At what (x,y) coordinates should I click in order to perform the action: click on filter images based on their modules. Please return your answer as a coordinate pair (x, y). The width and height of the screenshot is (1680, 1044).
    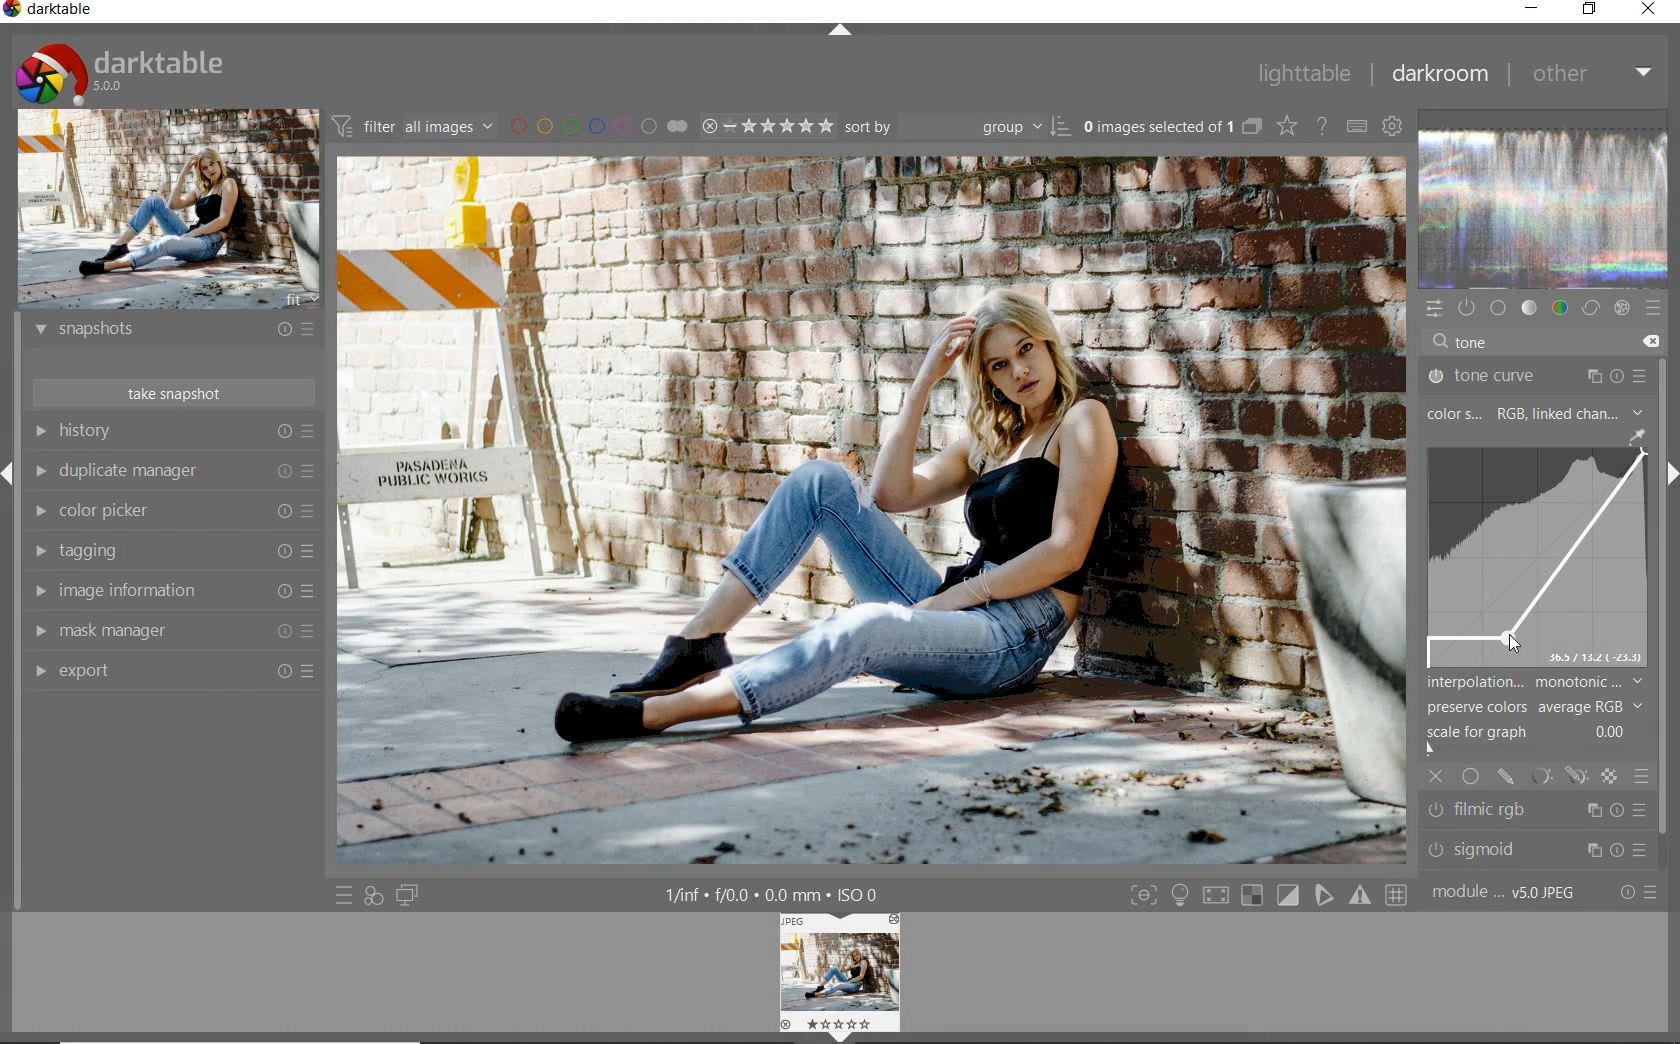
    Looking at the image, I should click on (416, 128).